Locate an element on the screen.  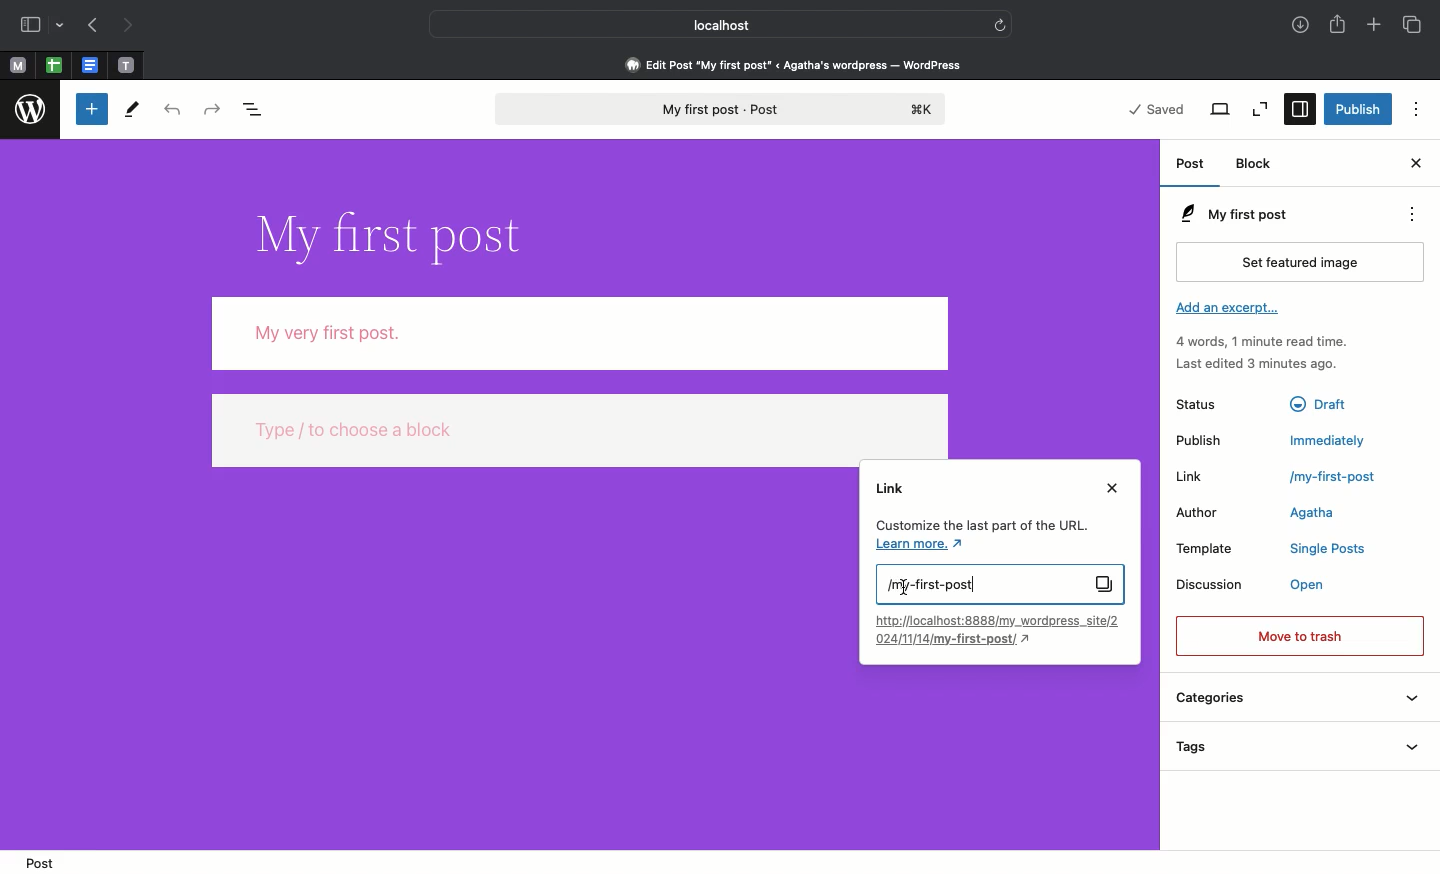
My first post is located at coordinates (1262, 212).